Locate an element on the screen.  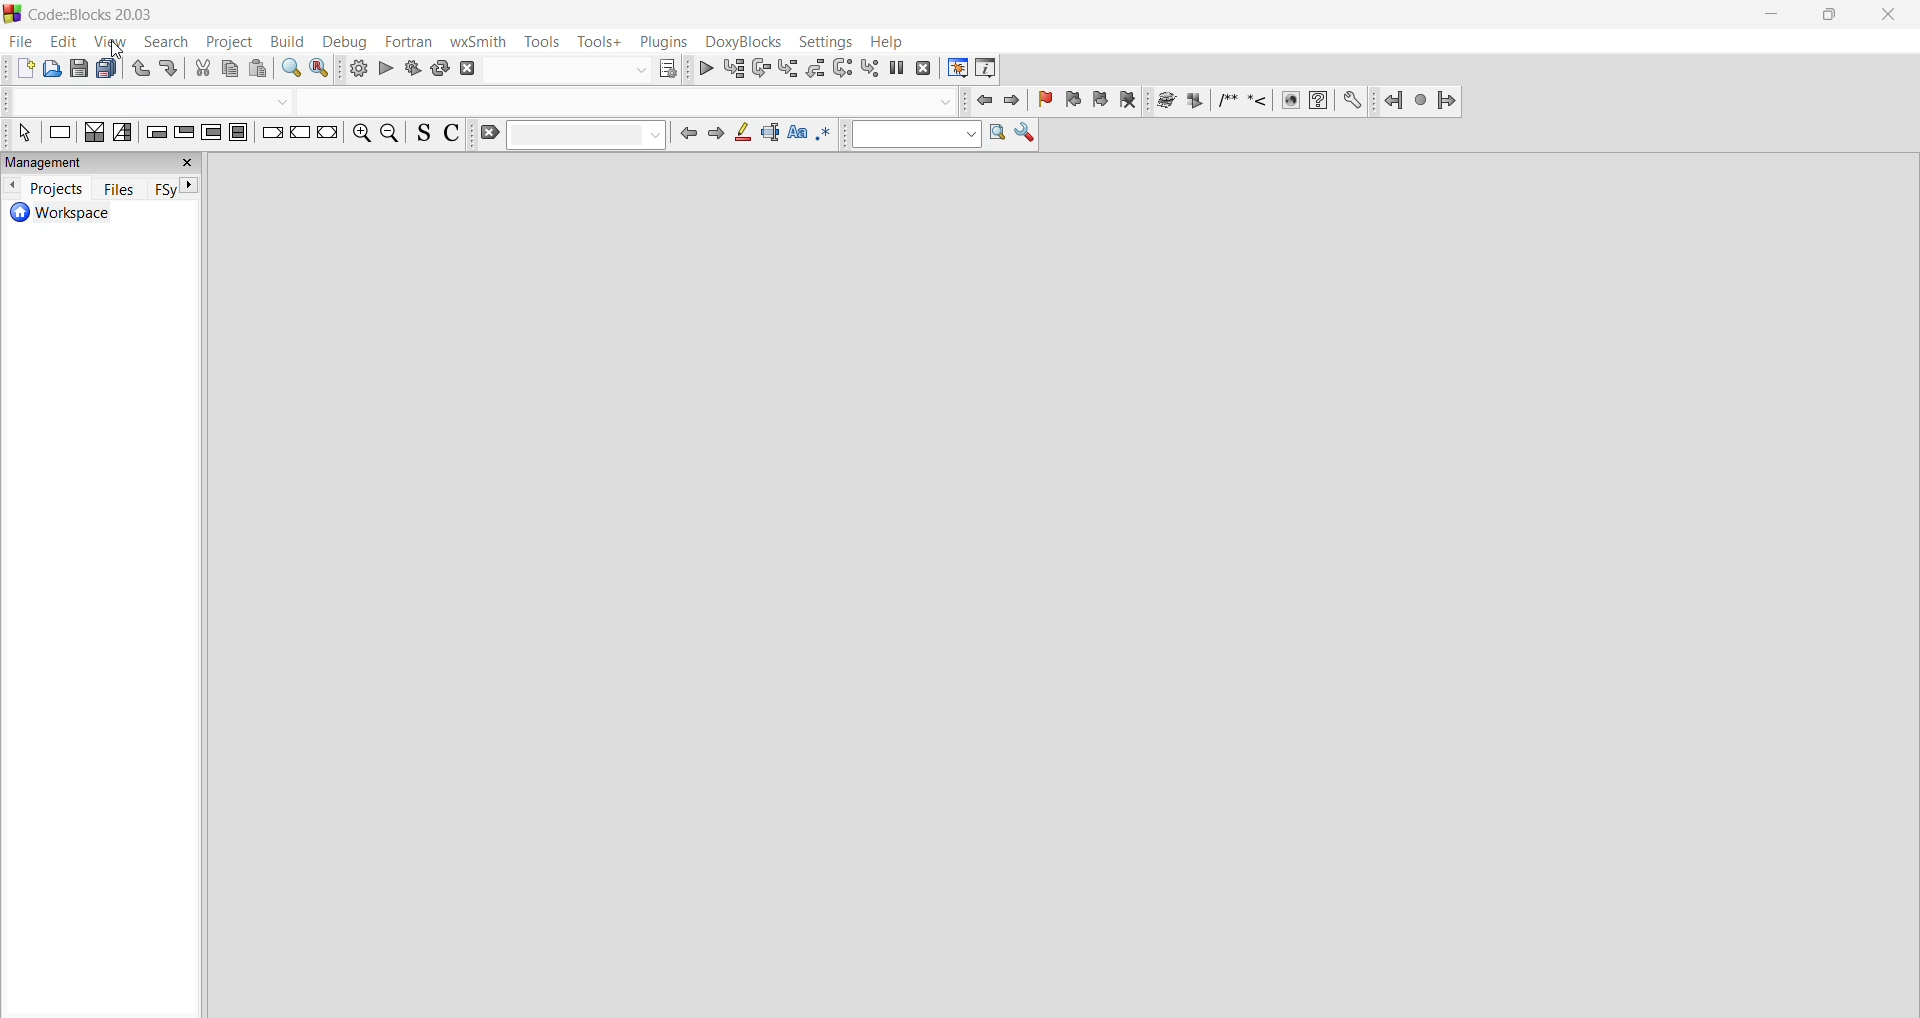
files is located at coordinates (117, 189).